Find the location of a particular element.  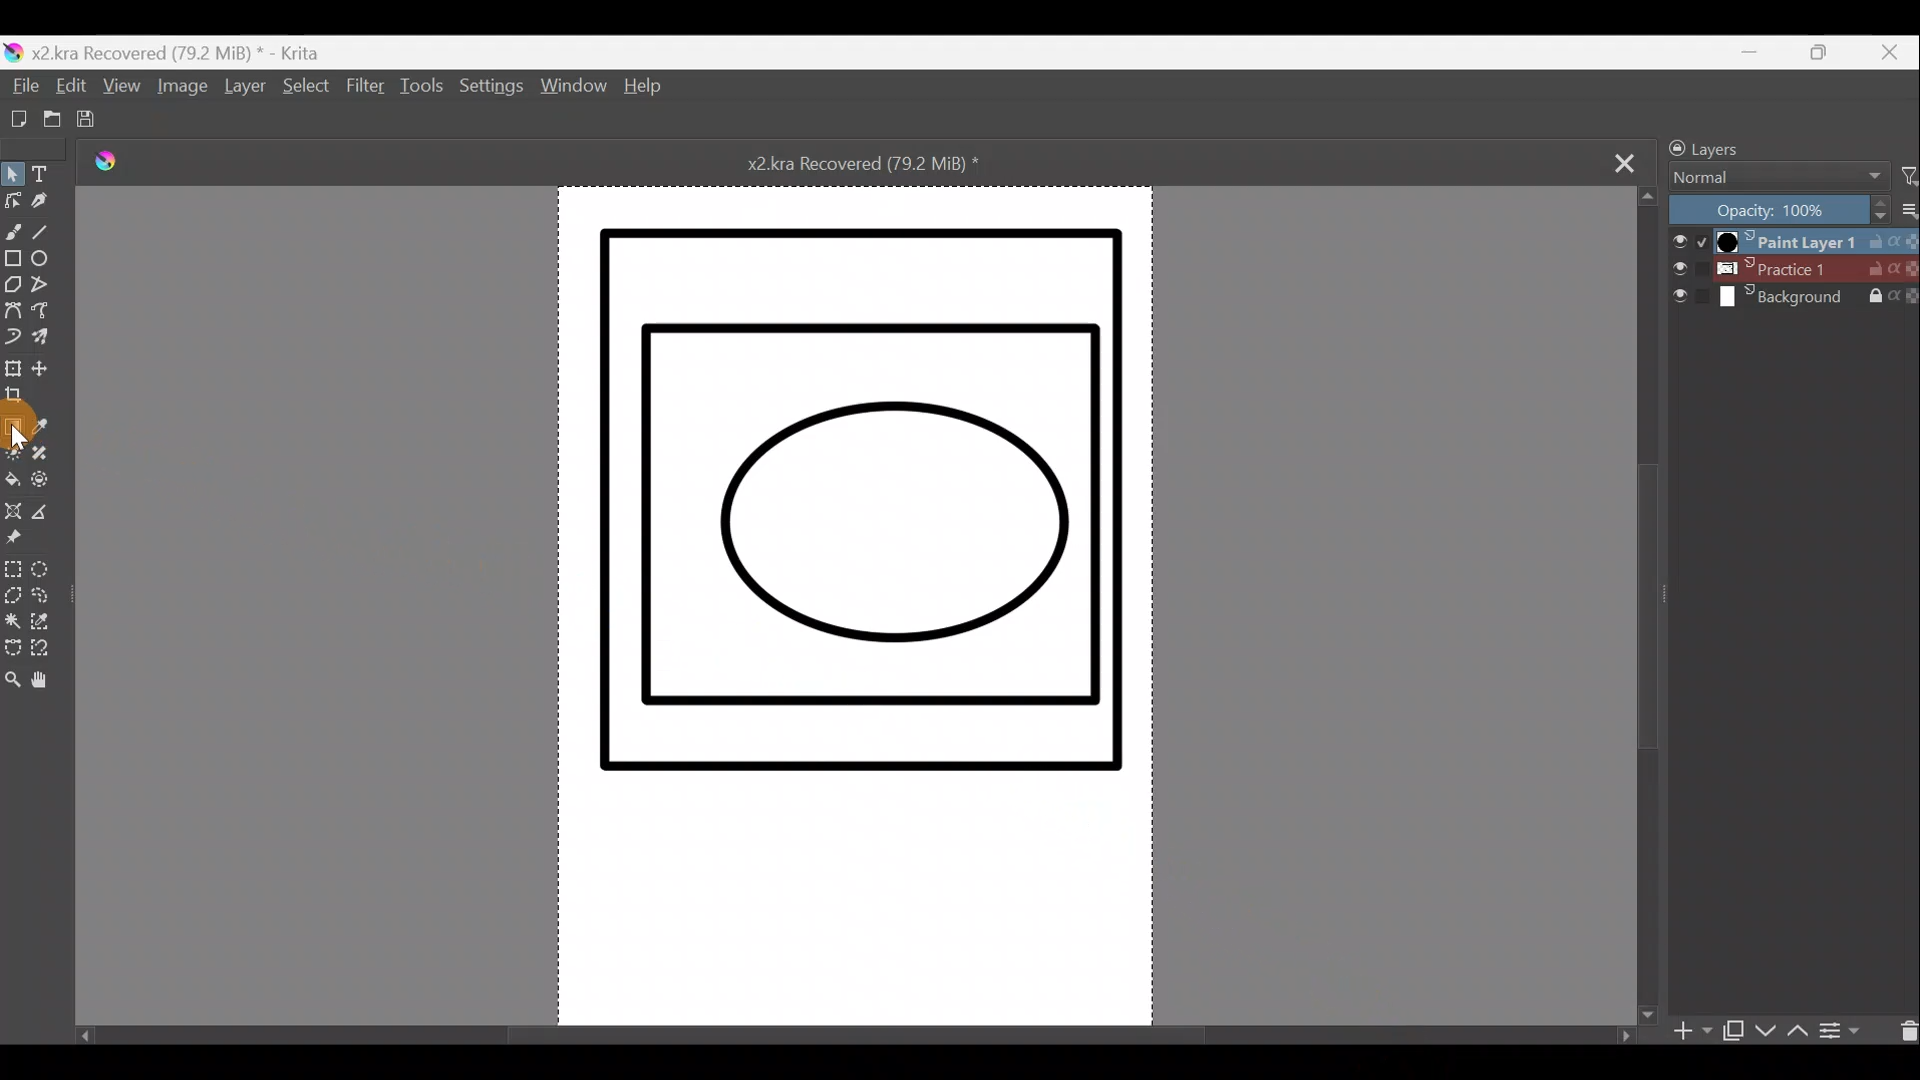

Move layer/mask down is located at coordinates (1763, 1031).